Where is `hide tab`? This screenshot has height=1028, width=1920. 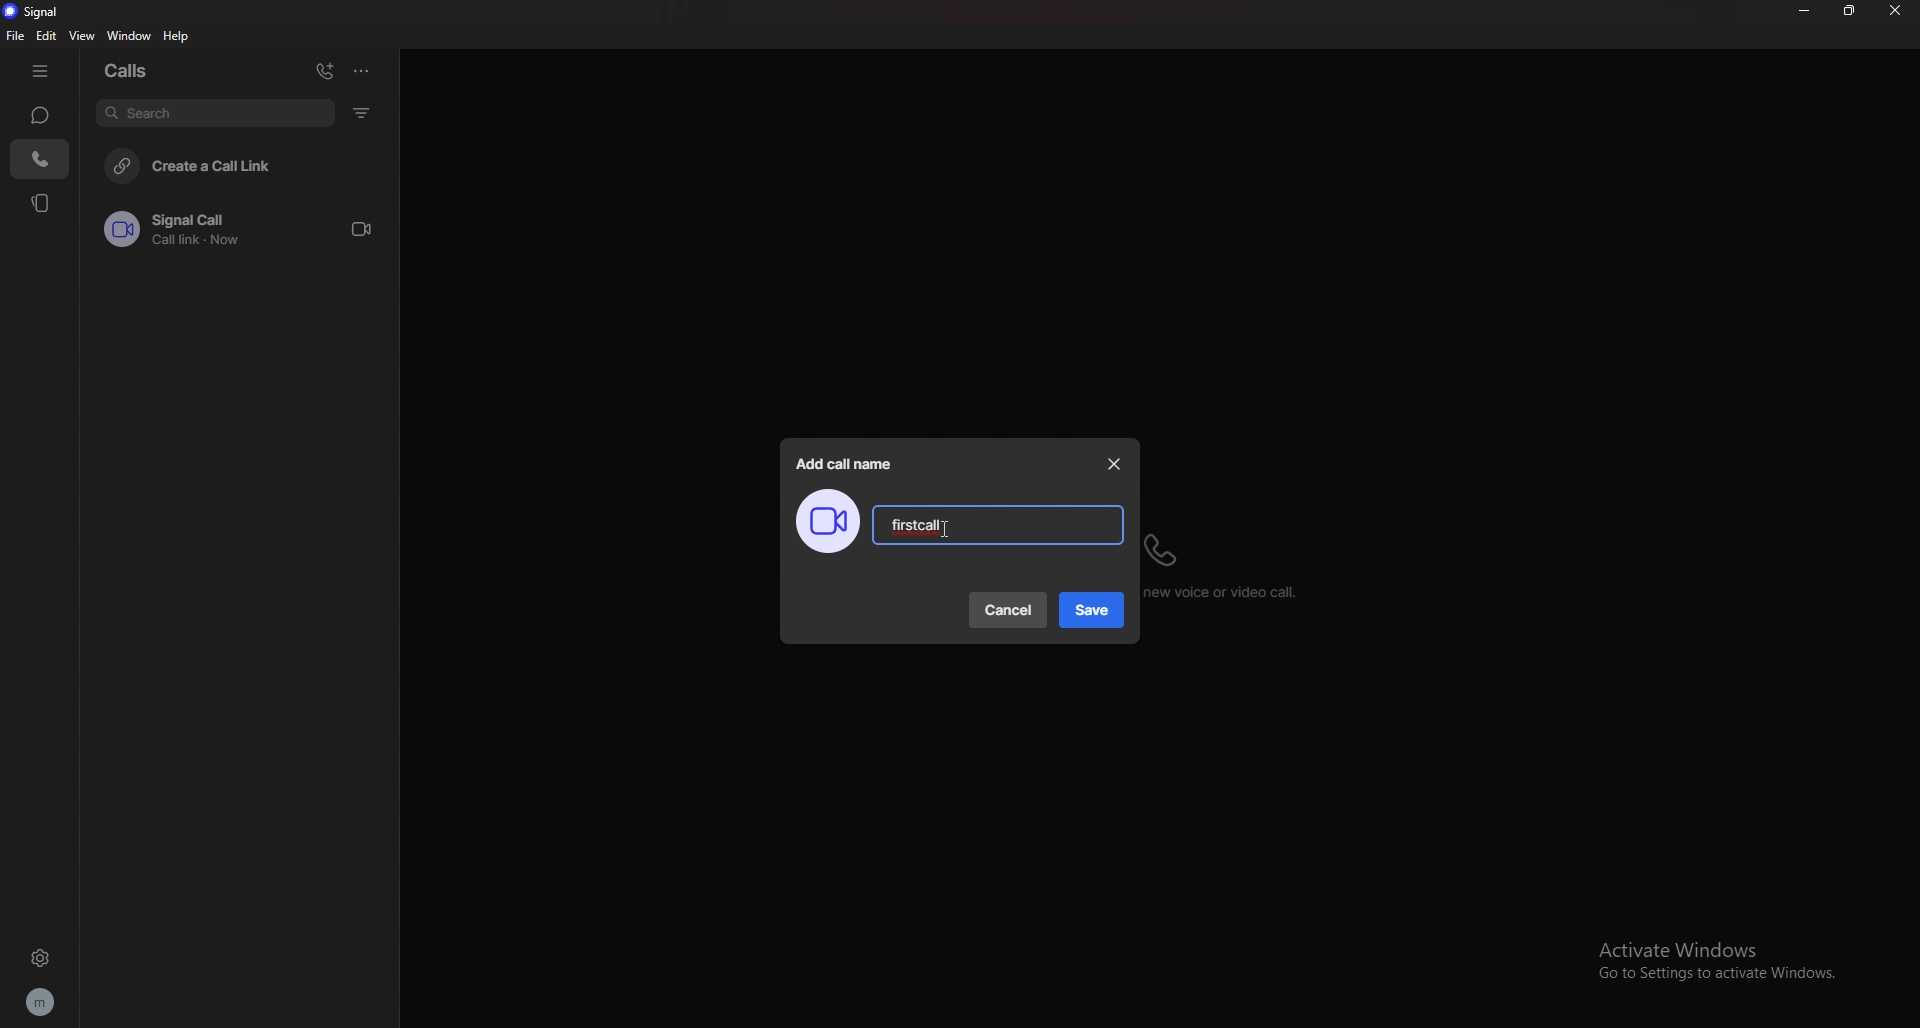 hide tab is located at coordinates (40, 72).